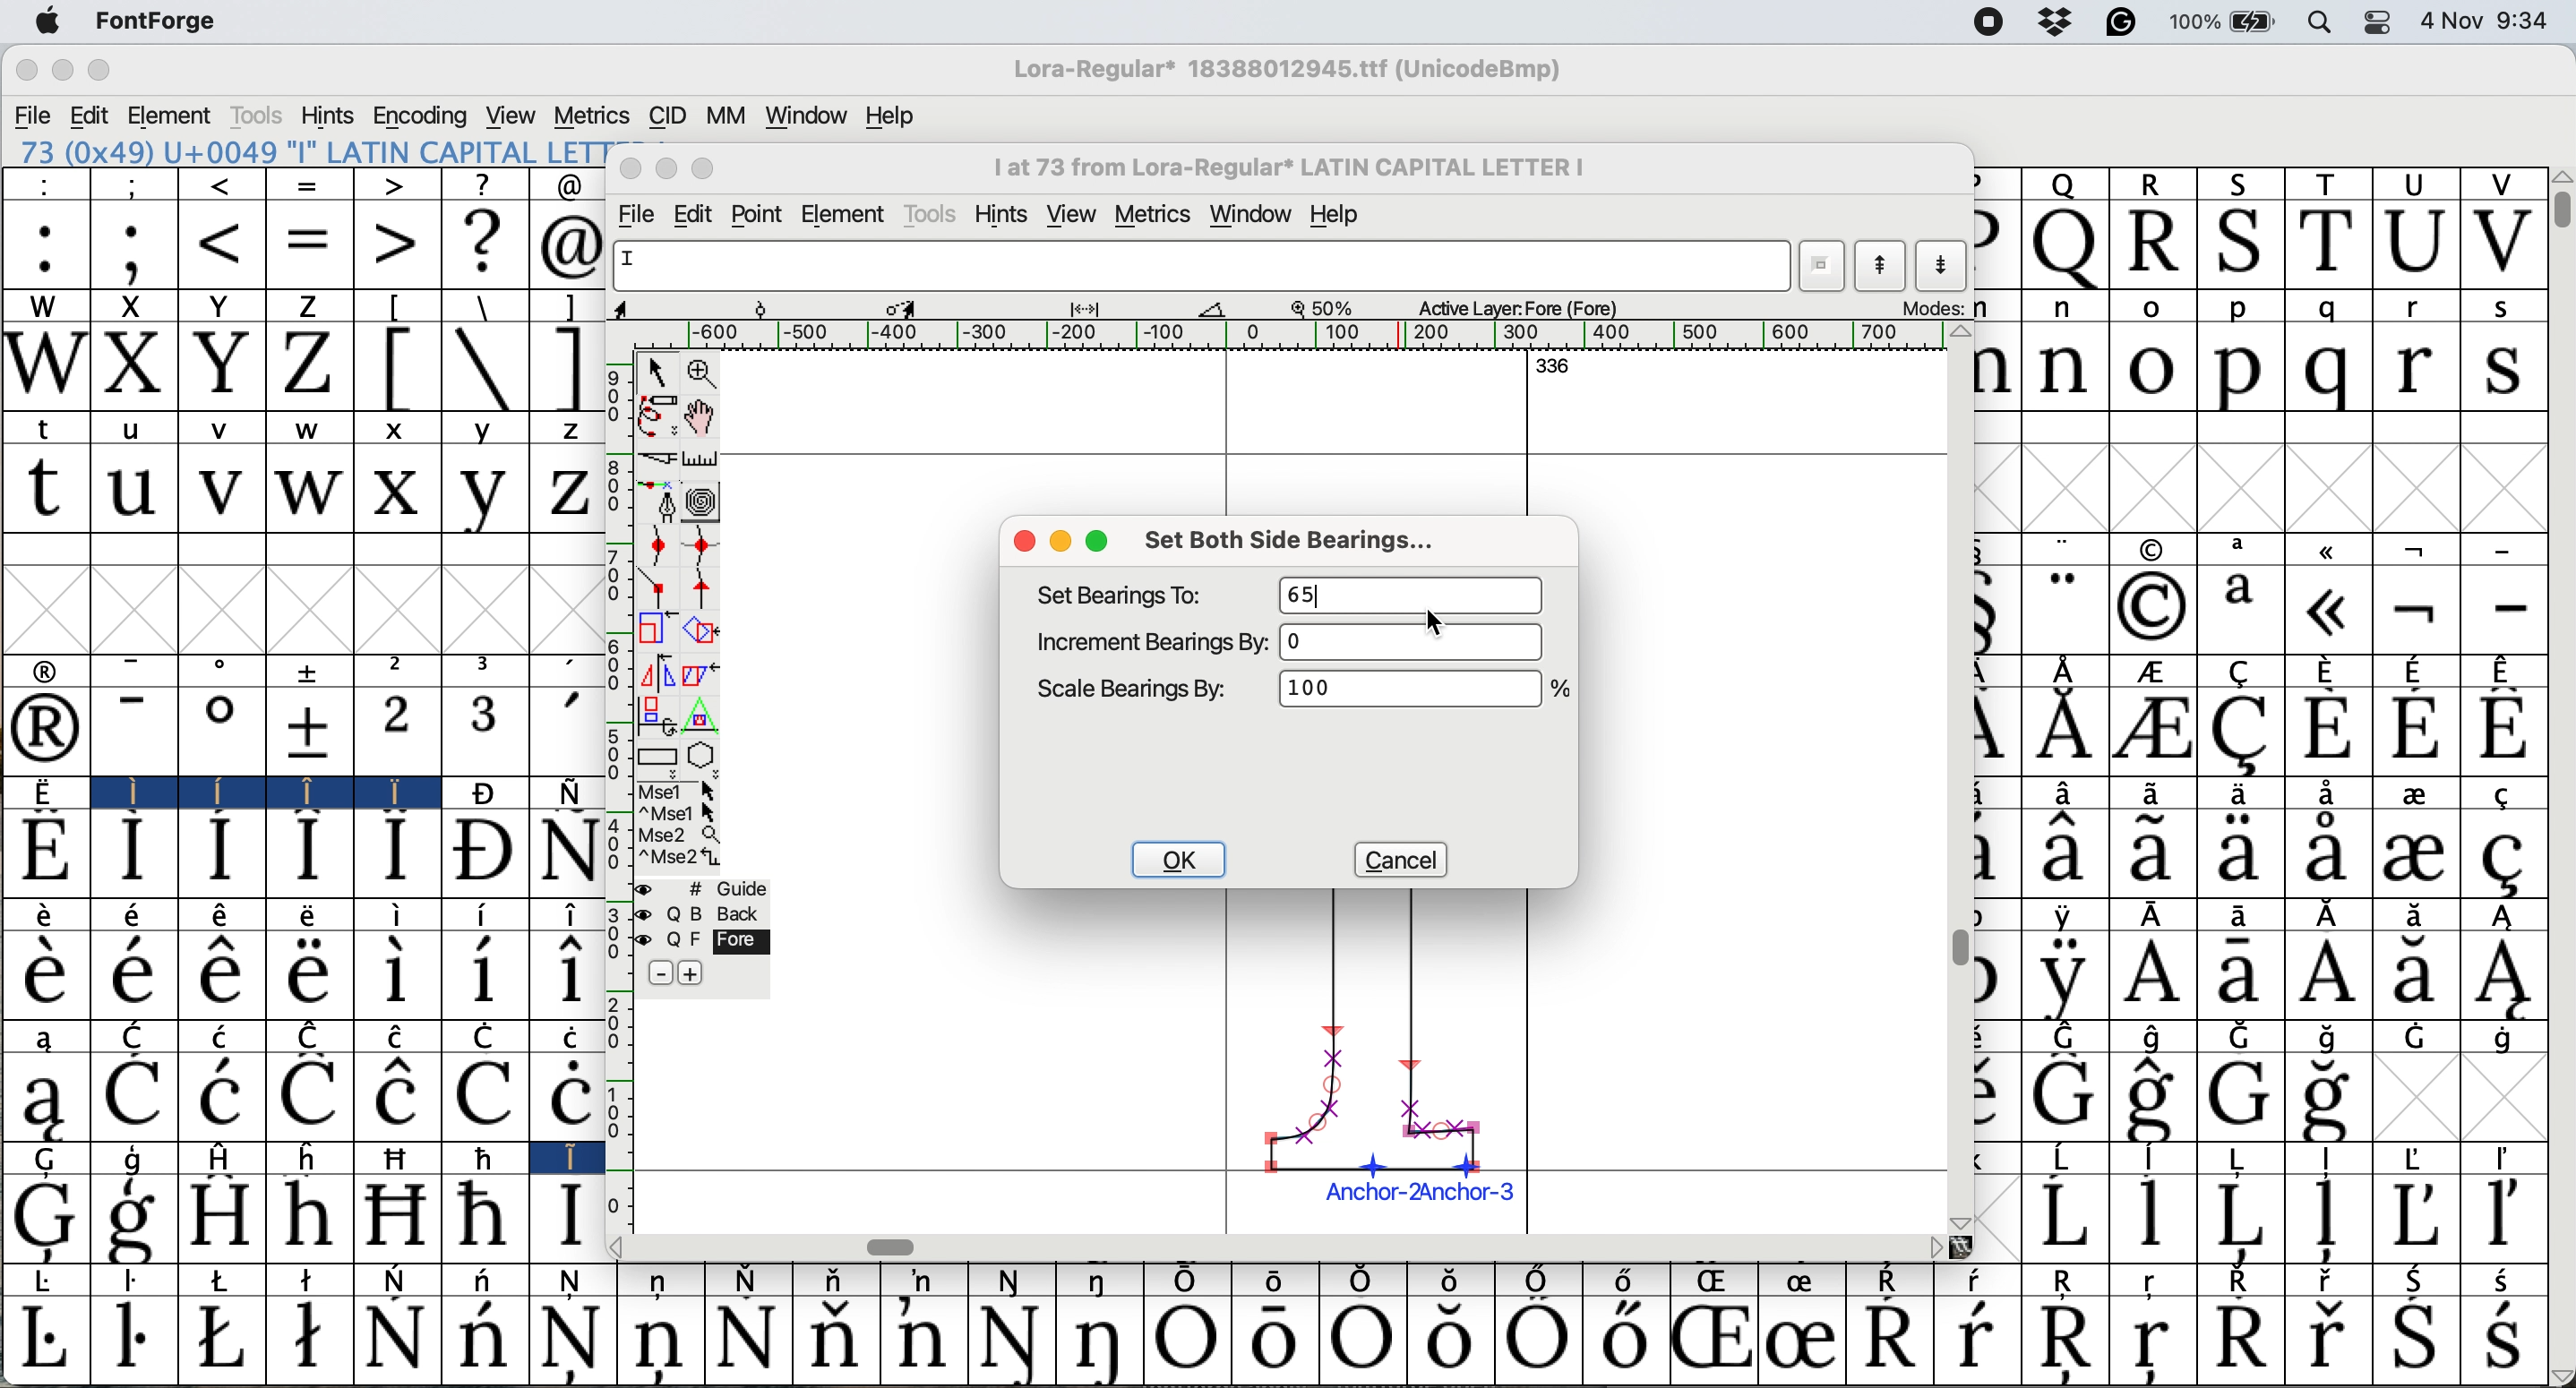  What do you see at coordinates (2325, 307) in the screenshot?
I see `q` at bounding box center [2325, 307].